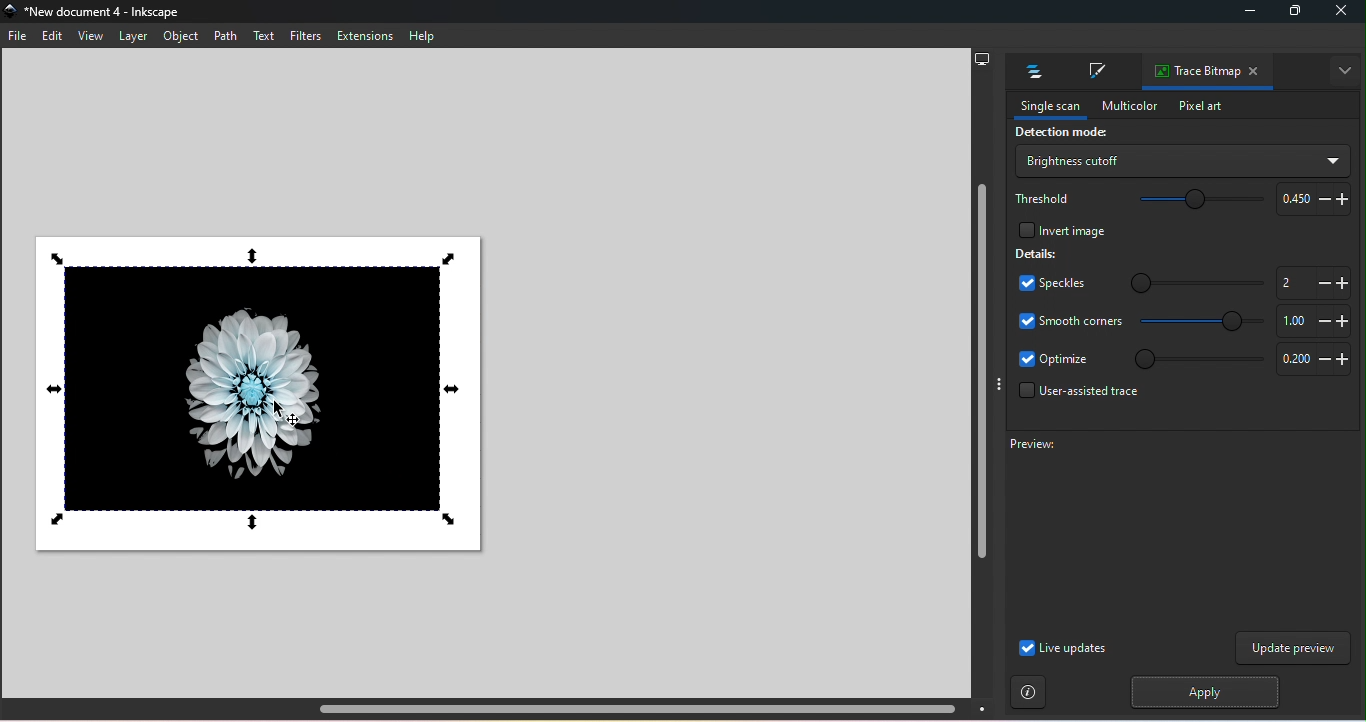  Describe the element at coordinates (998, 384) in the screenshot. I see `Toggle display options` at that location.